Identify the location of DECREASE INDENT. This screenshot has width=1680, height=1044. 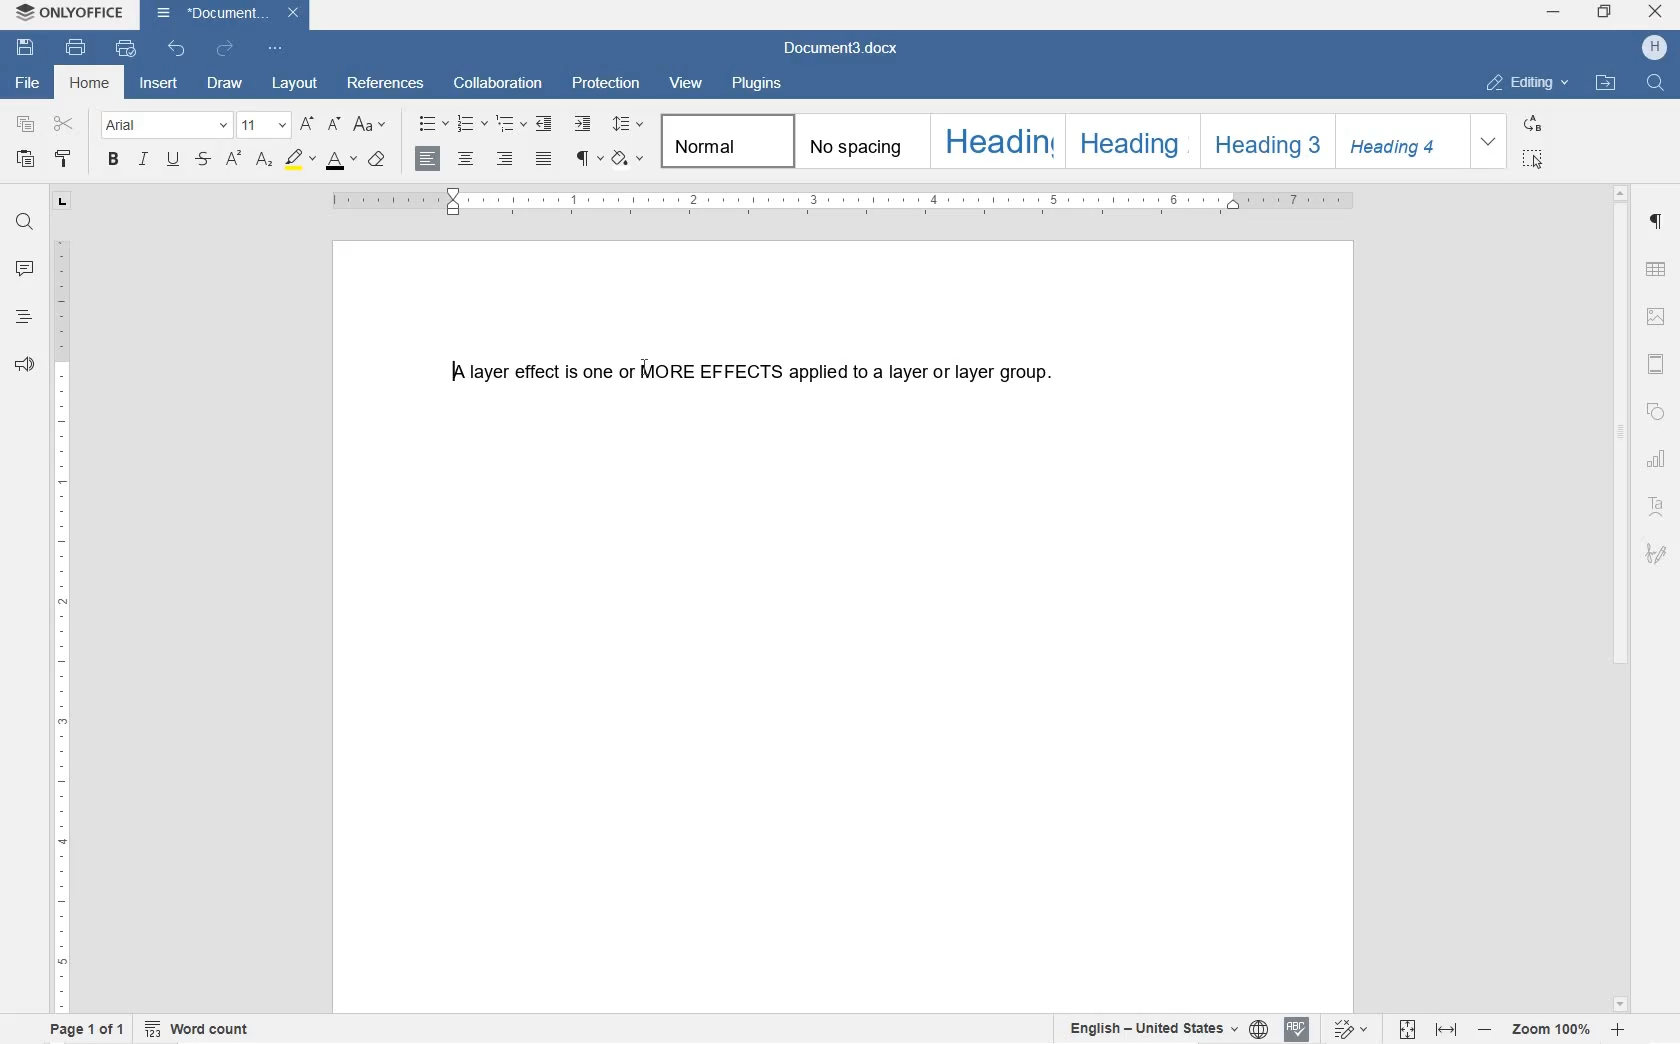
(544, 125).